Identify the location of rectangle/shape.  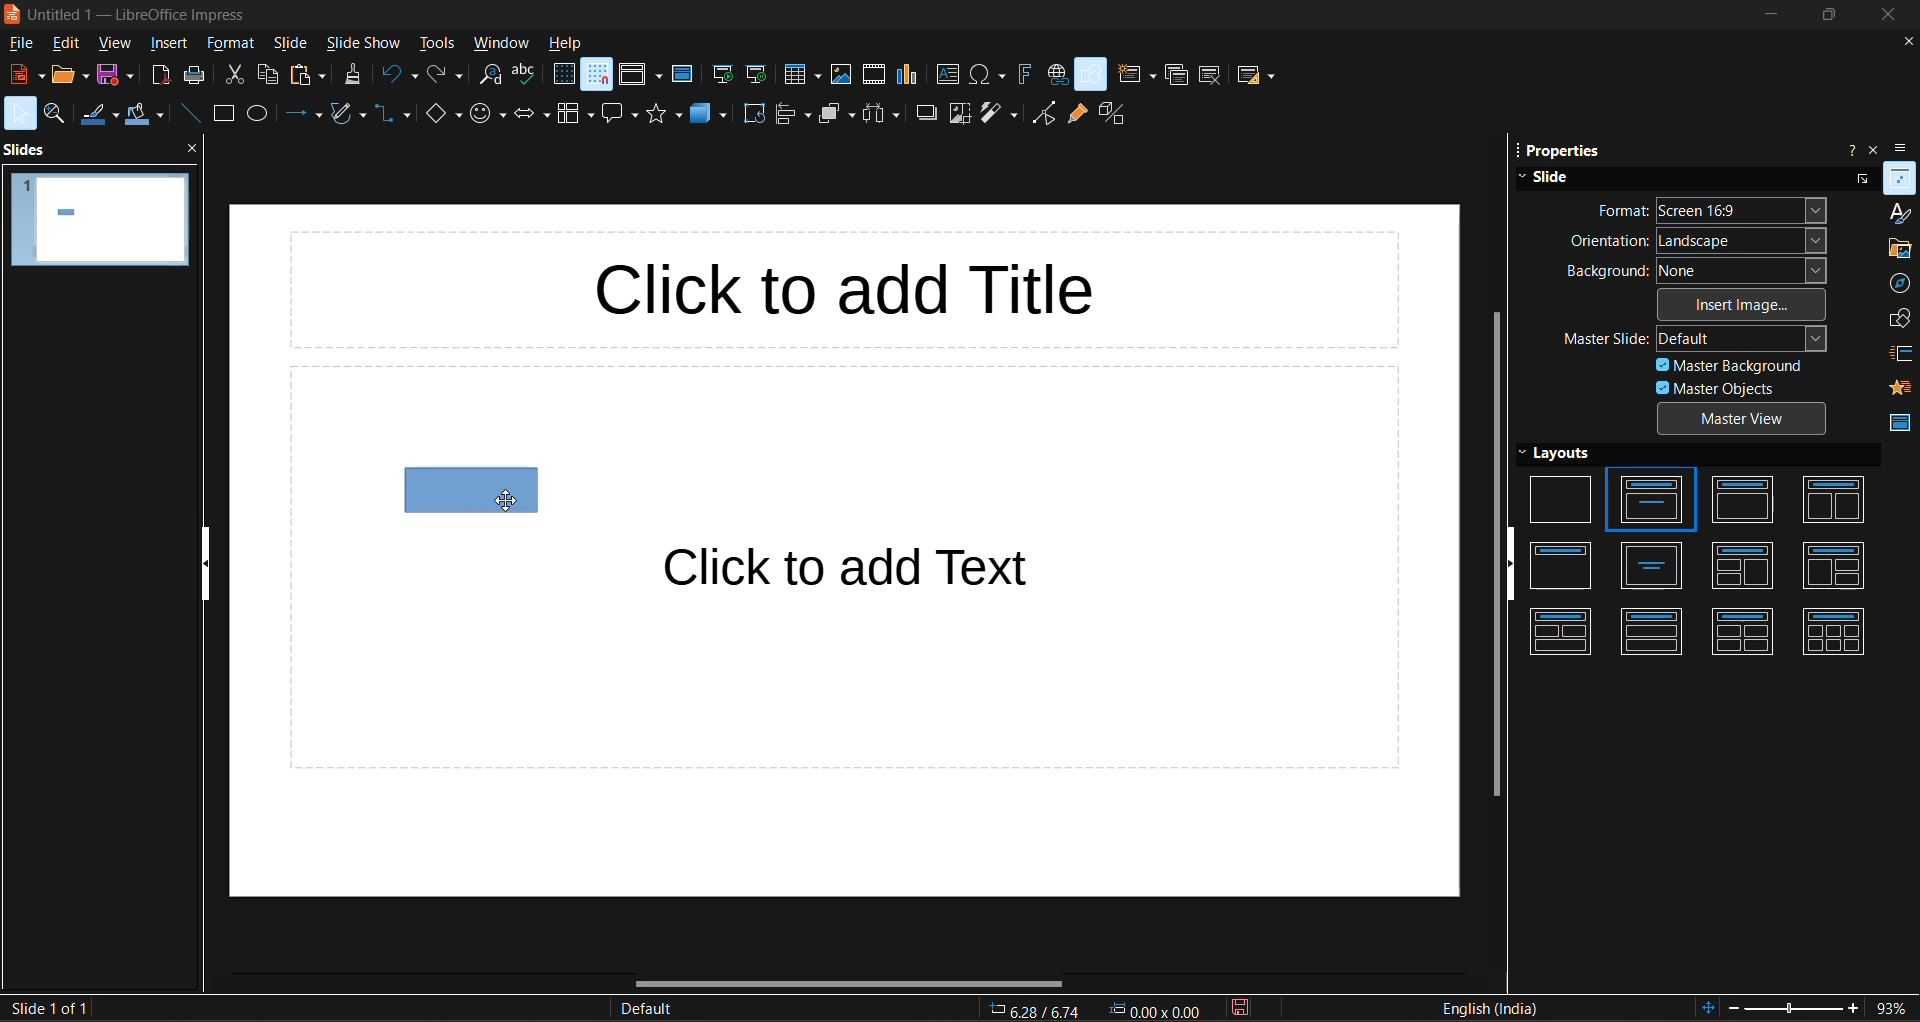
(469, 490).